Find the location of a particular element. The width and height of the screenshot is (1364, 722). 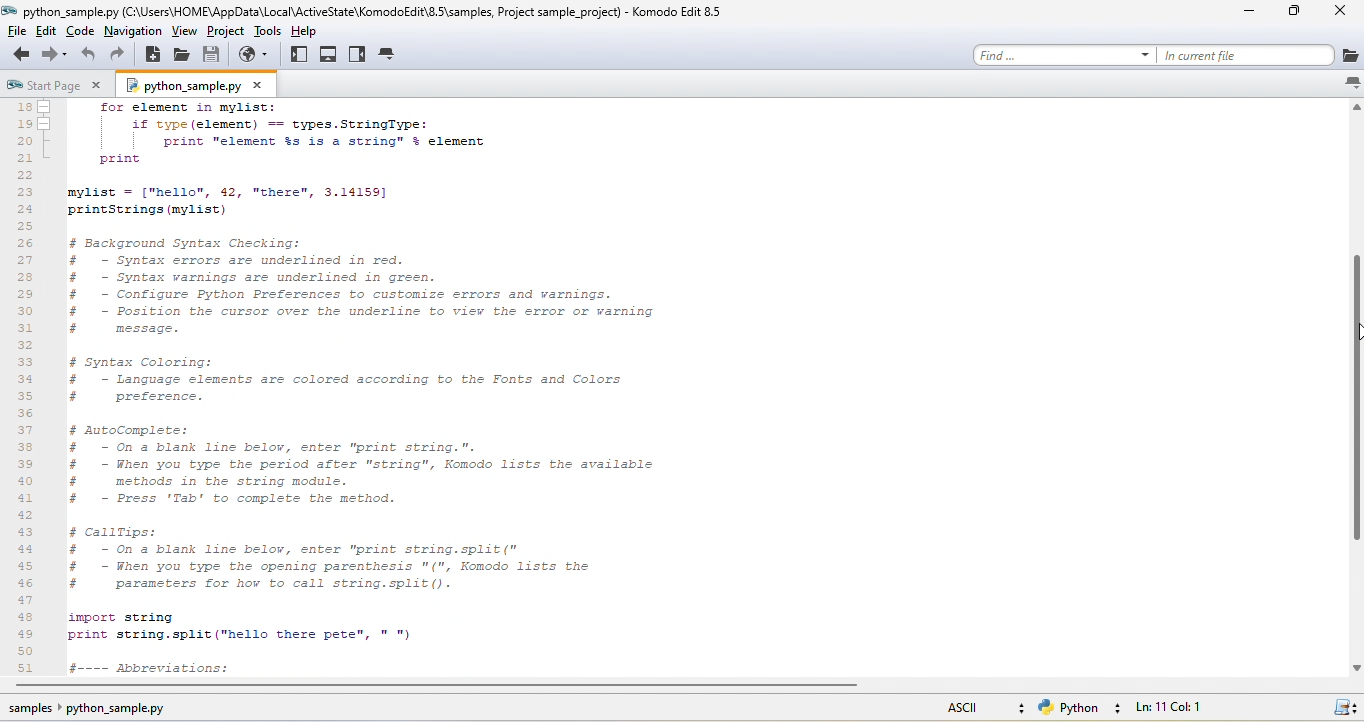

edit is located at coordinates (49, 31).